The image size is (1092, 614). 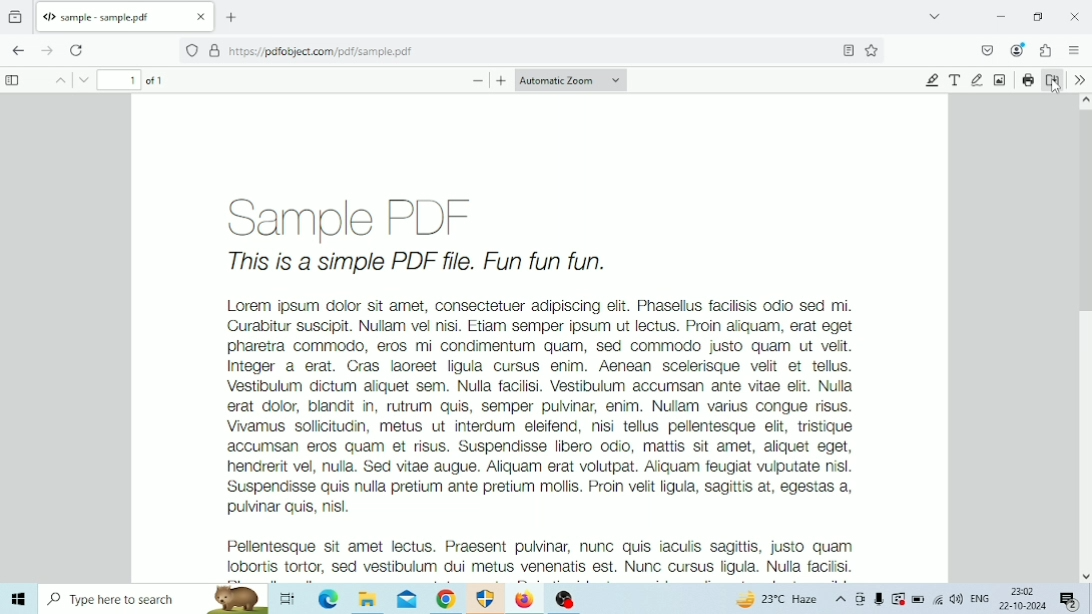 What do you see at coordinates (1022, 606) in the screenshot?
I see `Date` at bounding box center [1022, 606].